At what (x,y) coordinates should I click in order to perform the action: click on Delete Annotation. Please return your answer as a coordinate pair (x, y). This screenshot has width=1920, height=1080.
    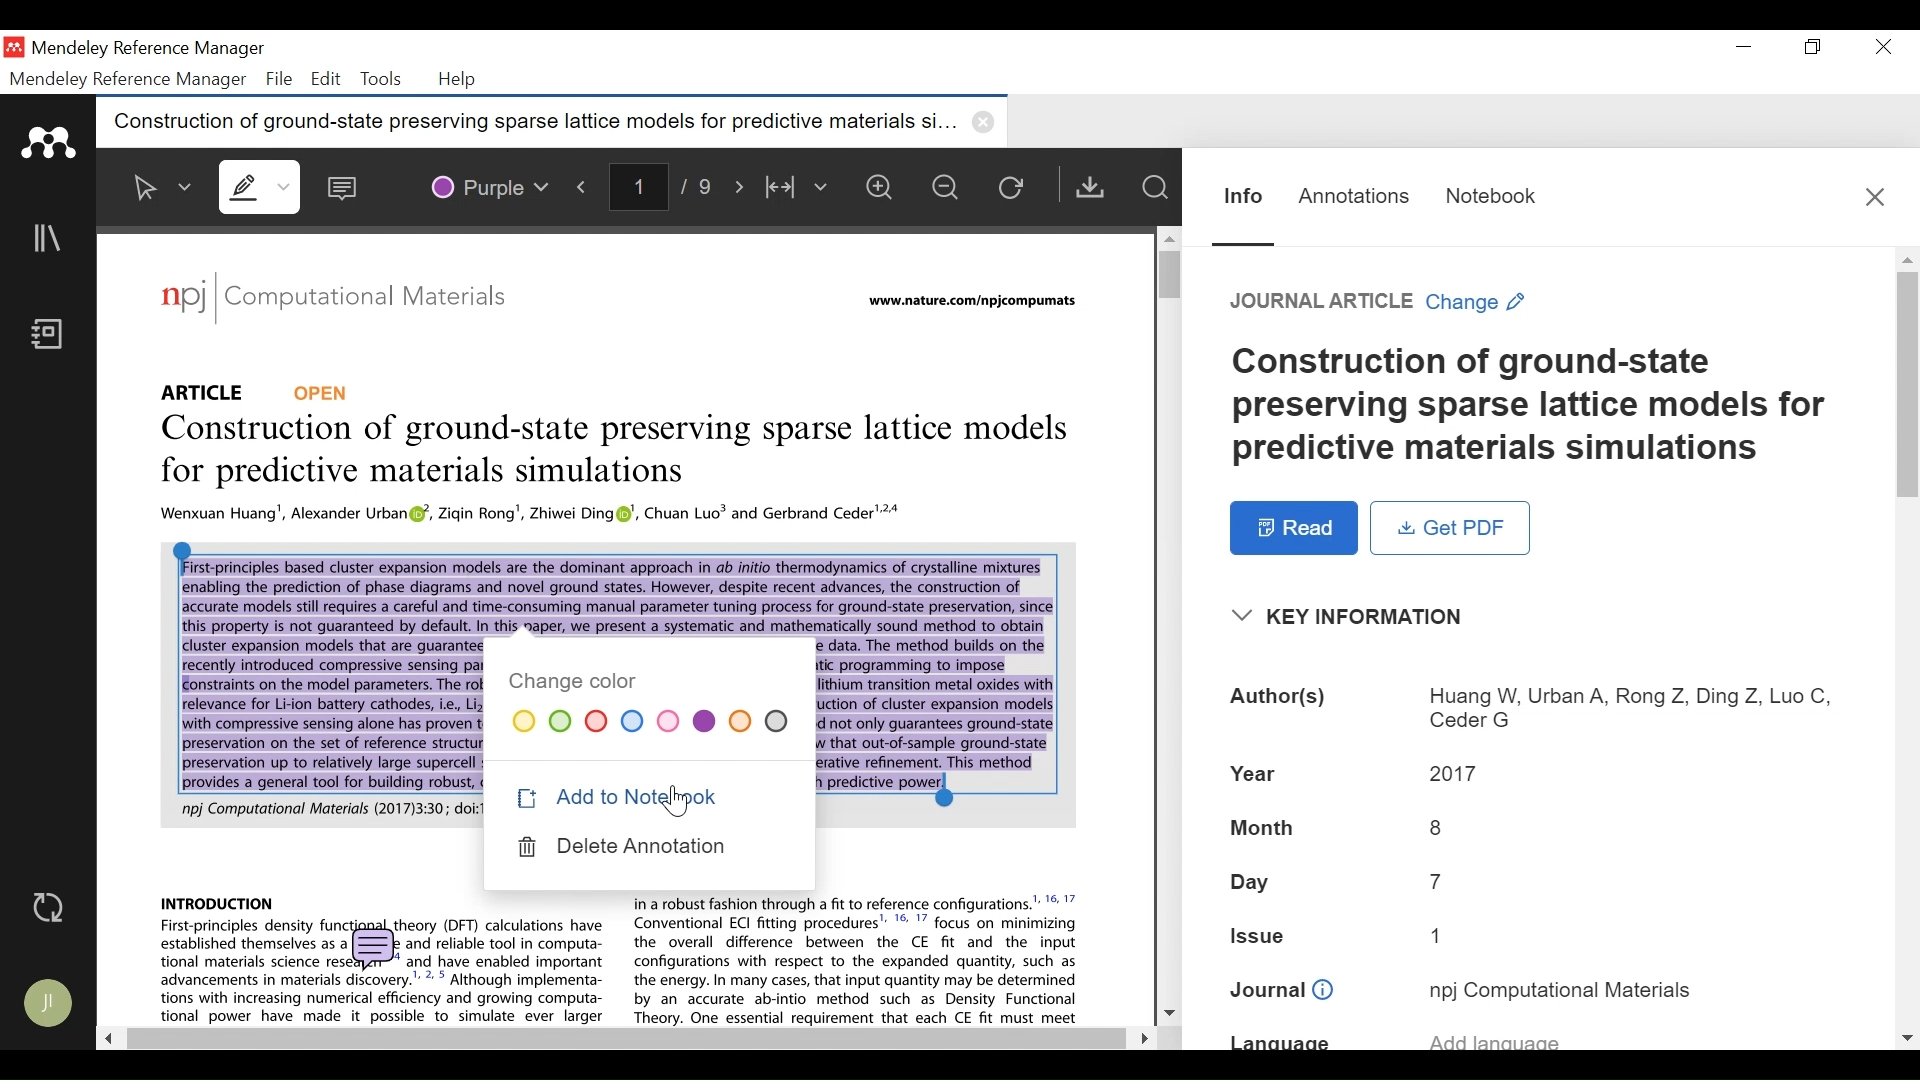
    Looking at the image, I should click on (622, 848).